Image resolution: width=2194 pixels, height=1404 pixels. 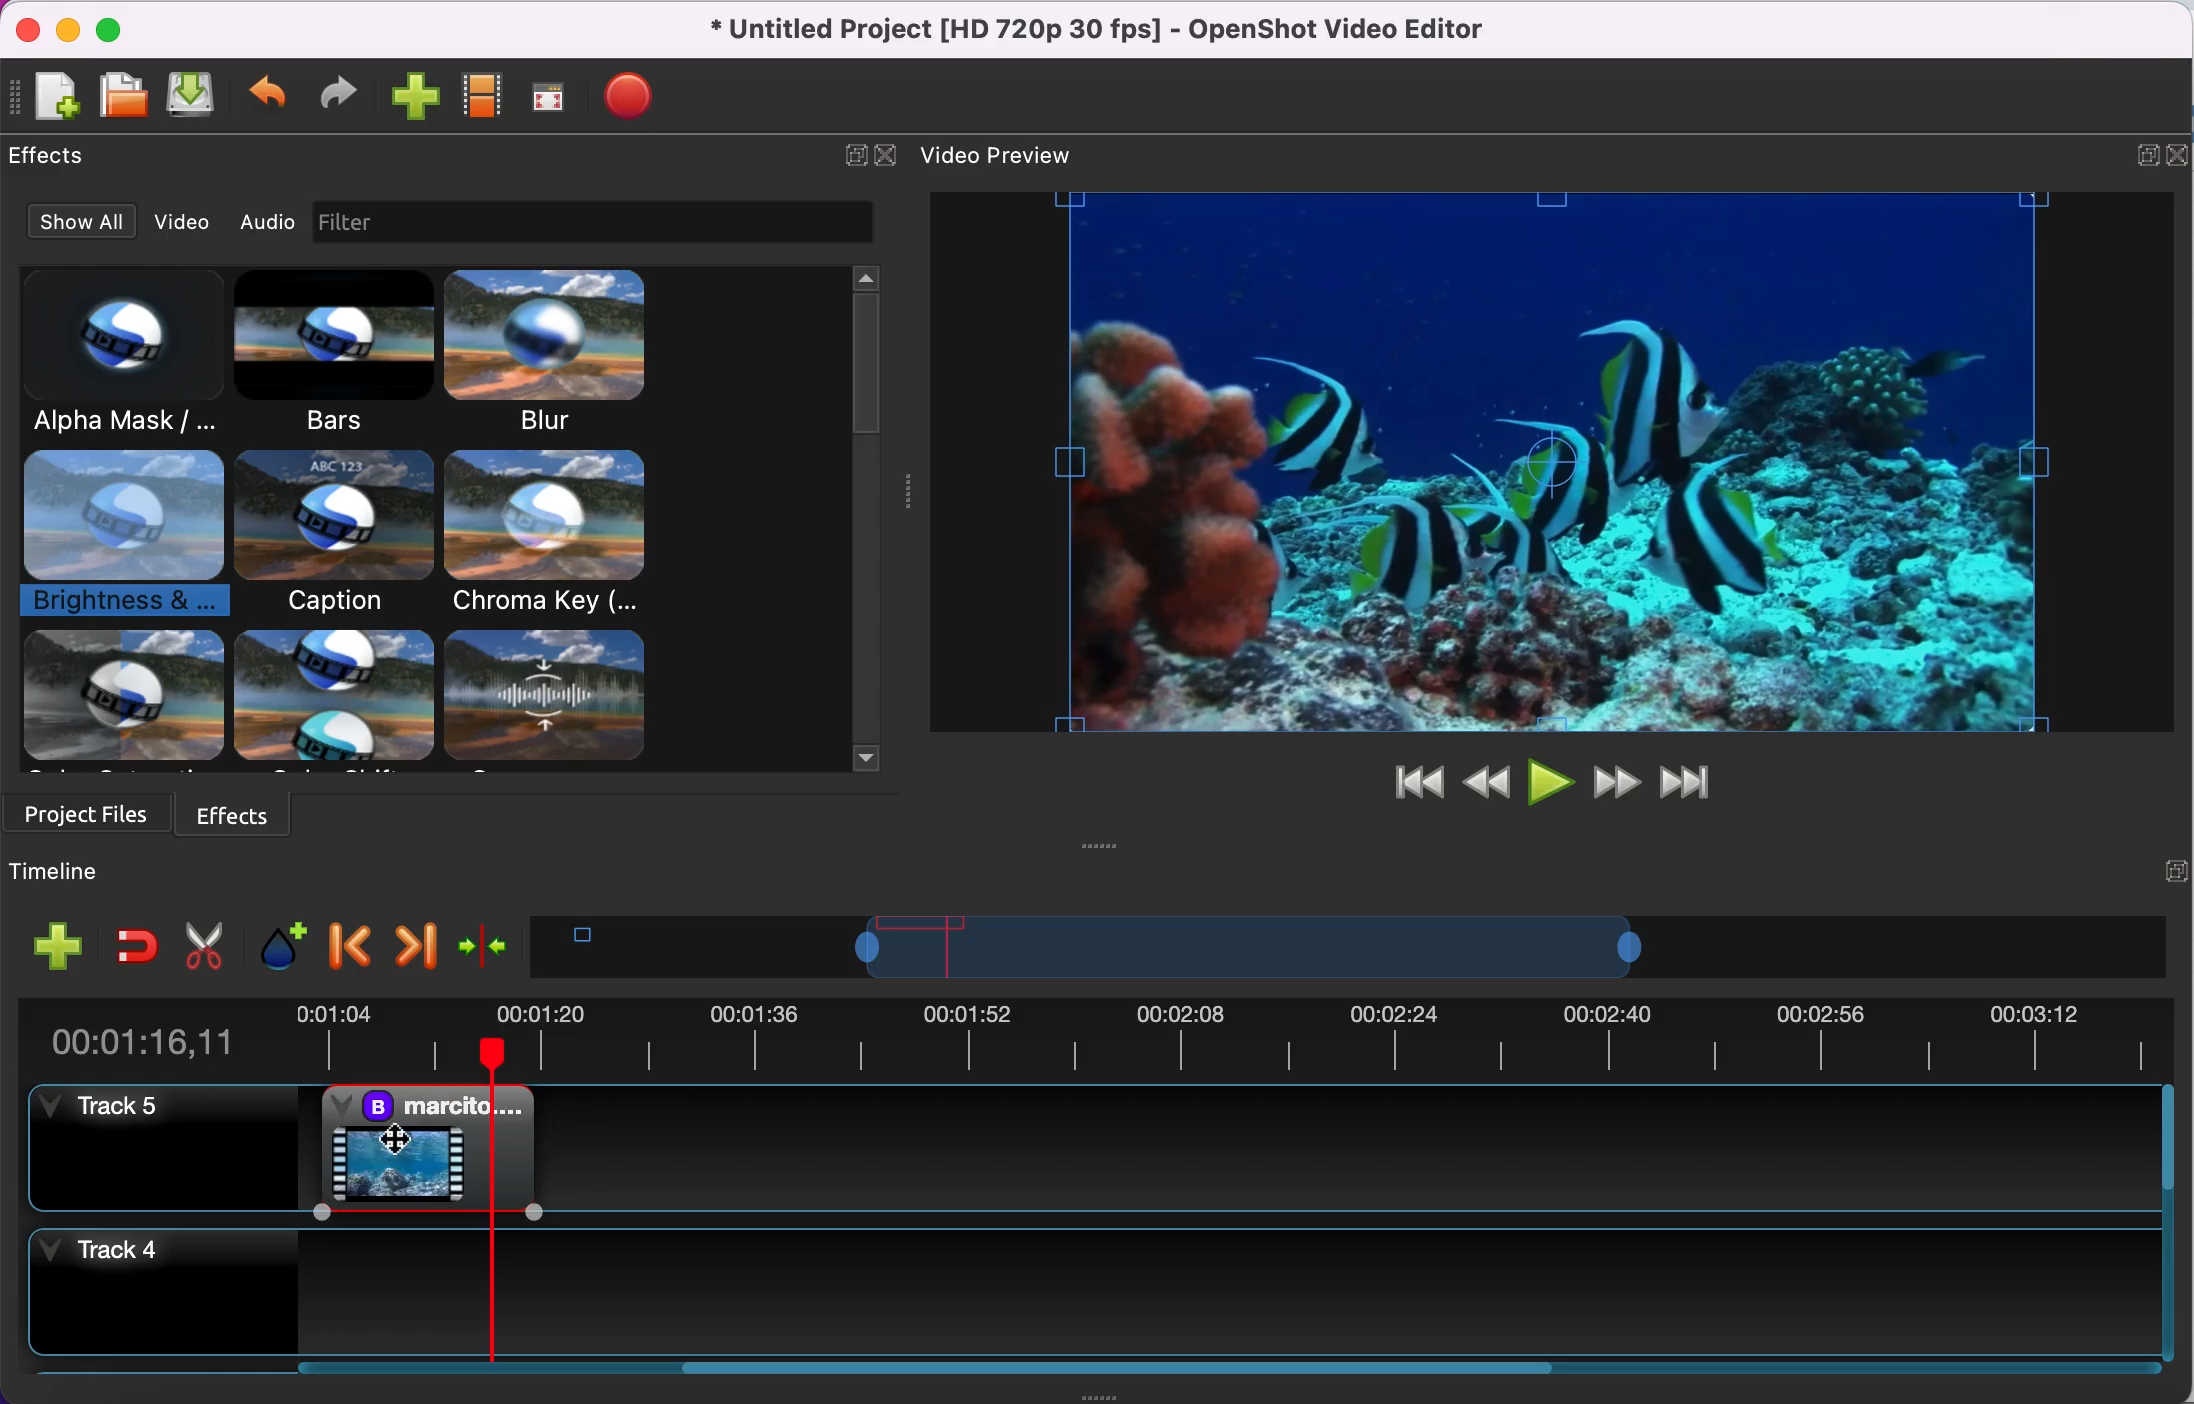 What do you see at coordinates (849, 152) in the screenshot?
I see `expand/hide` at bounding box center [849, 152].